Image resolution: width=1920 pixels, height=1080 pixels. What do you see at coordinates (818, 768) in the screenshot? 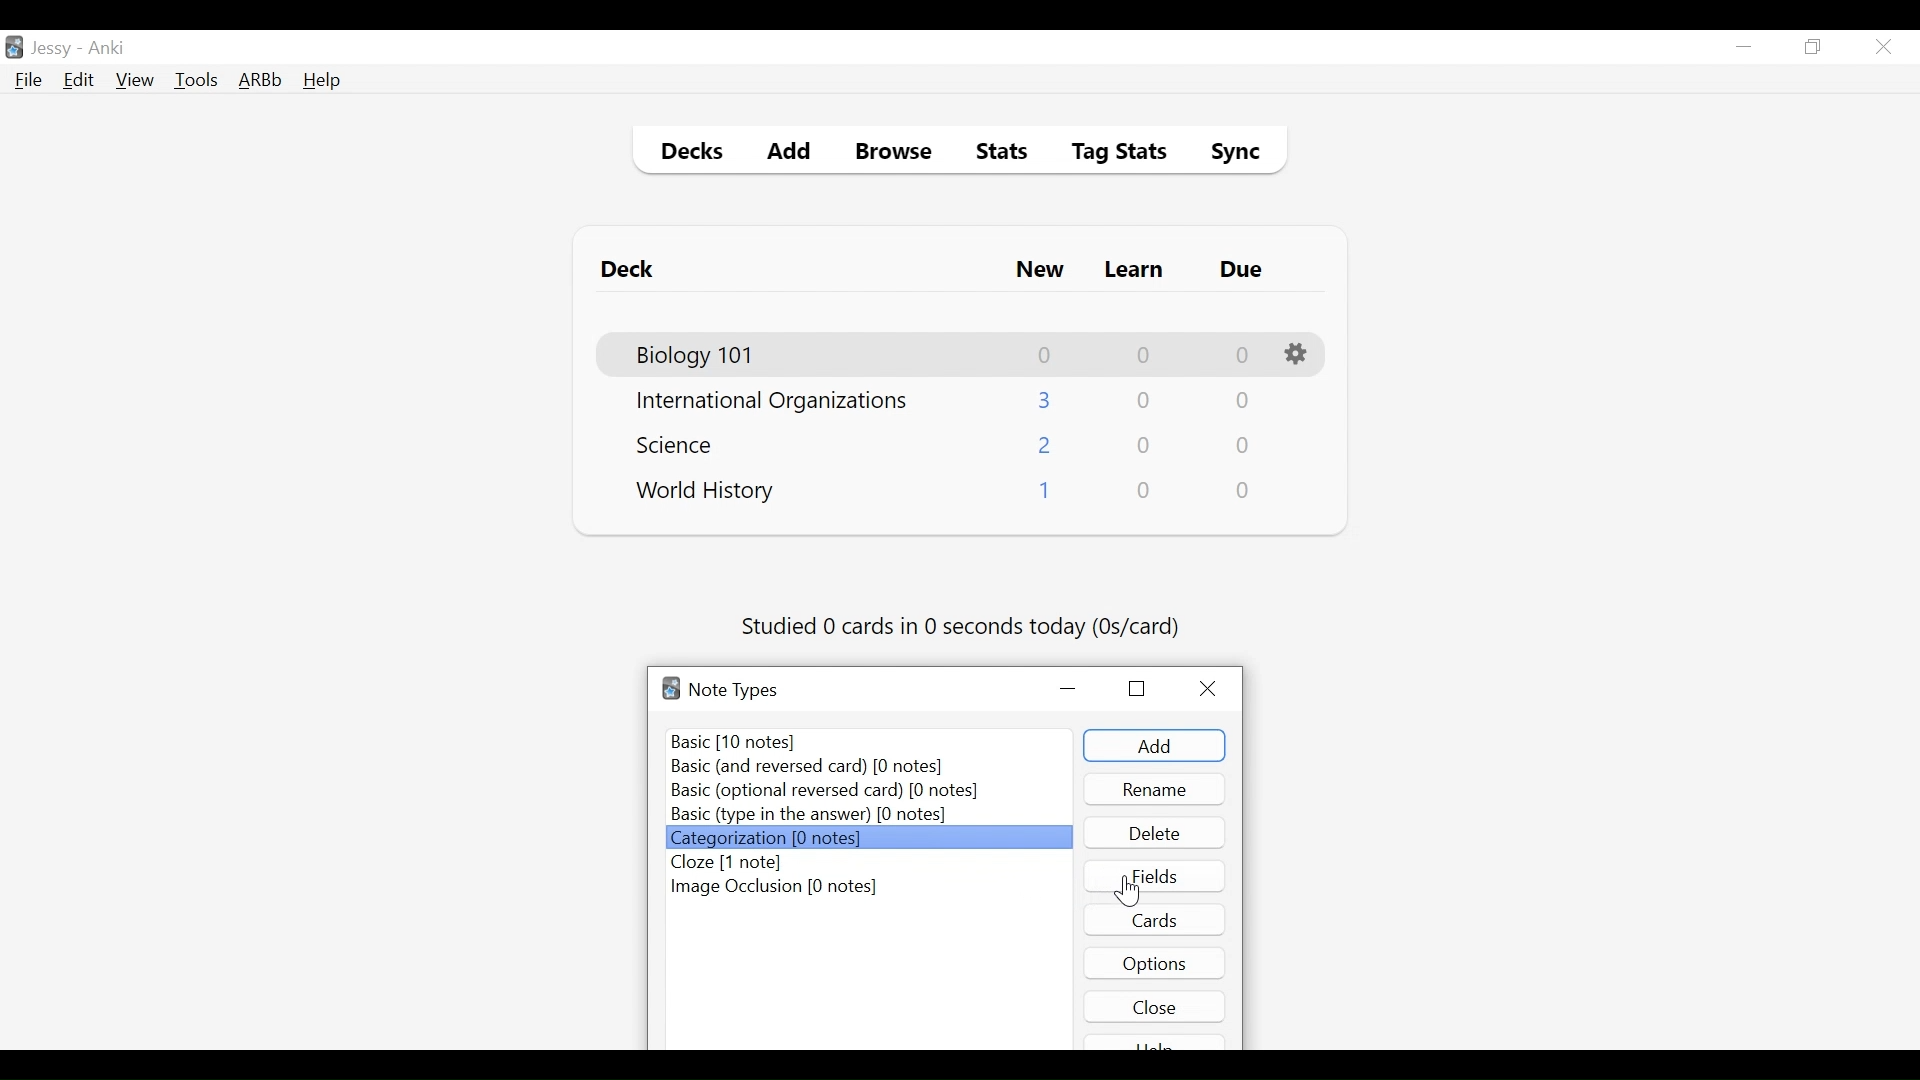
I see `Basic (and reversed card)  (number of notes)` at bounding box center [818, 768].